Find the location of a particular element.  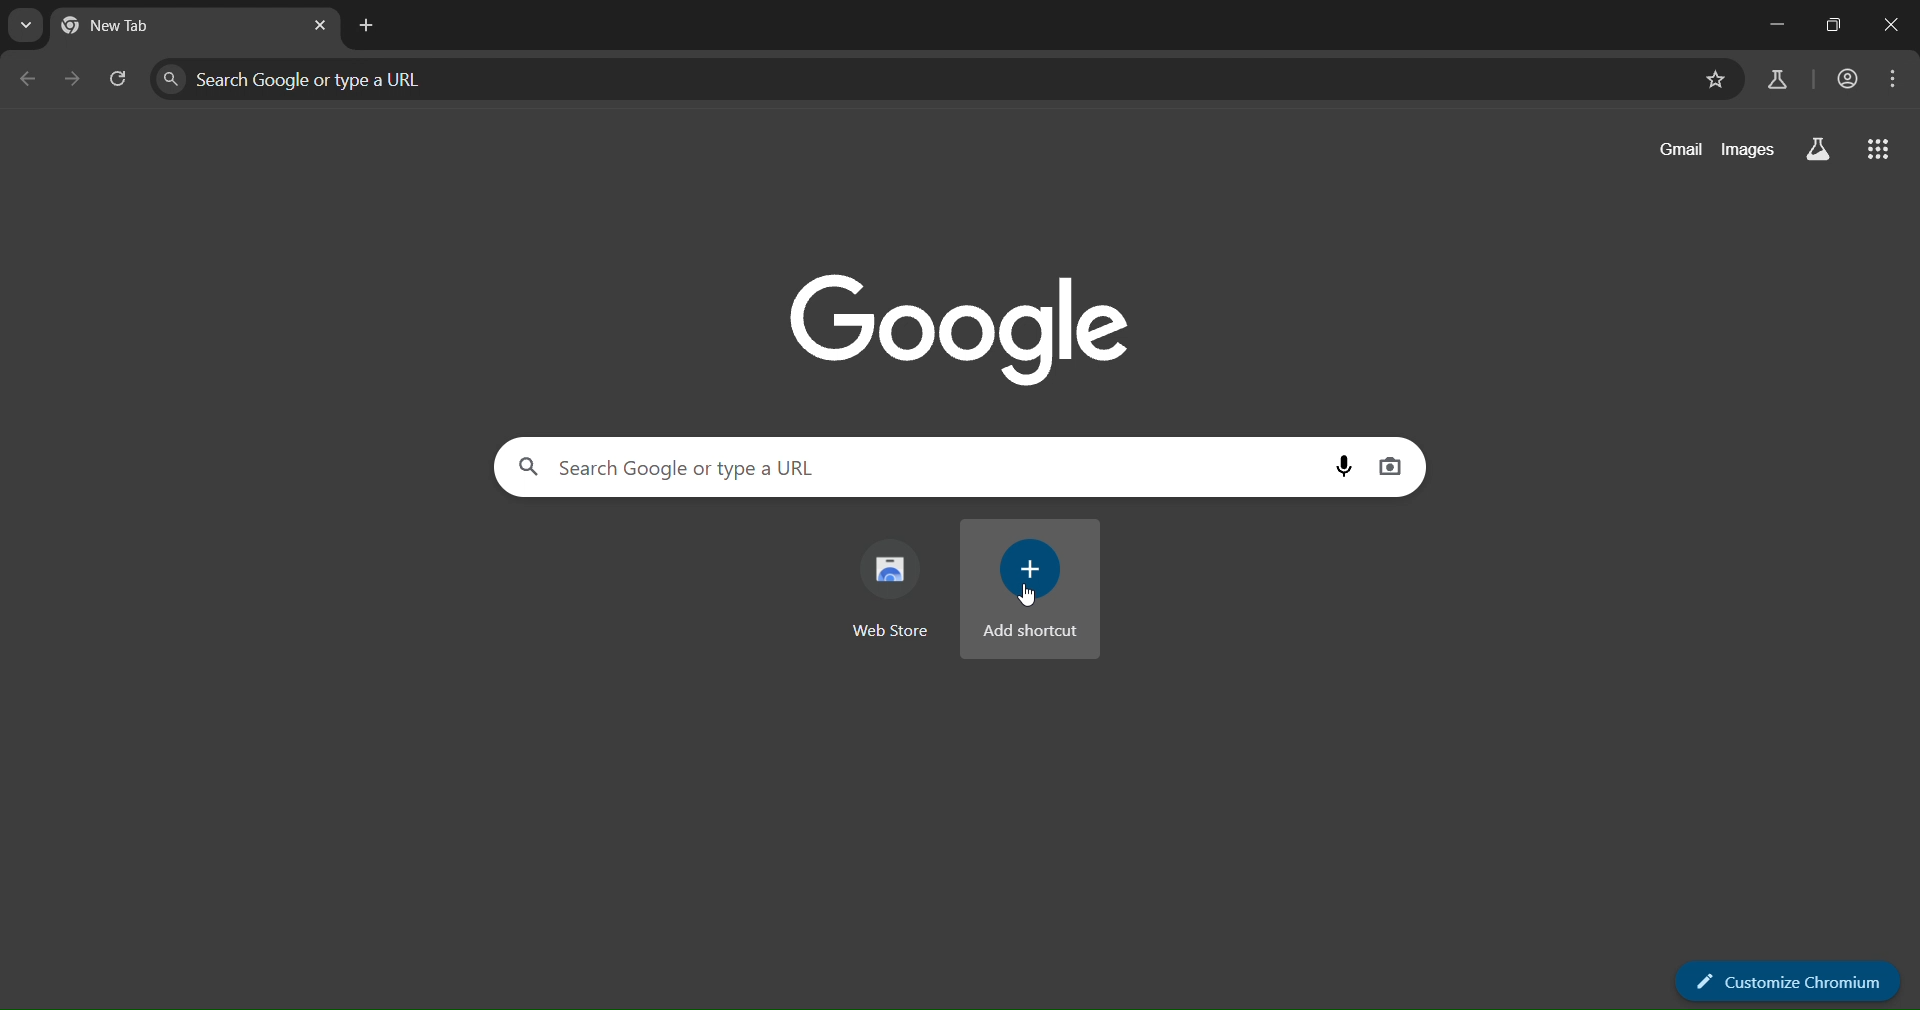

account is located at coordinates (1846, 80).